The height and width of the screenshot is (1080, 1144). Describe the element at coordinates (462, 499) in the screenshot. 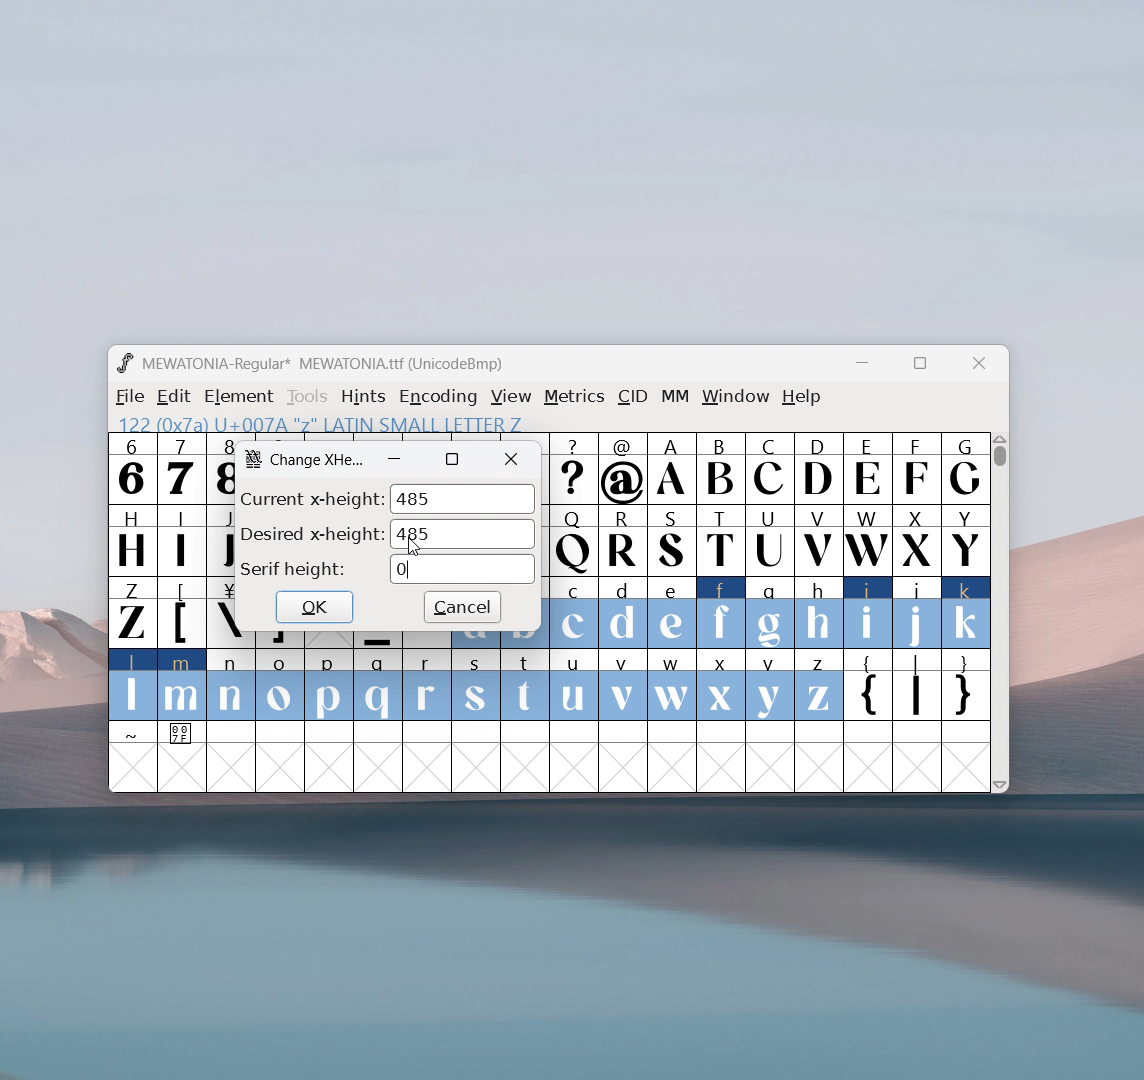

I see `485` at that location.